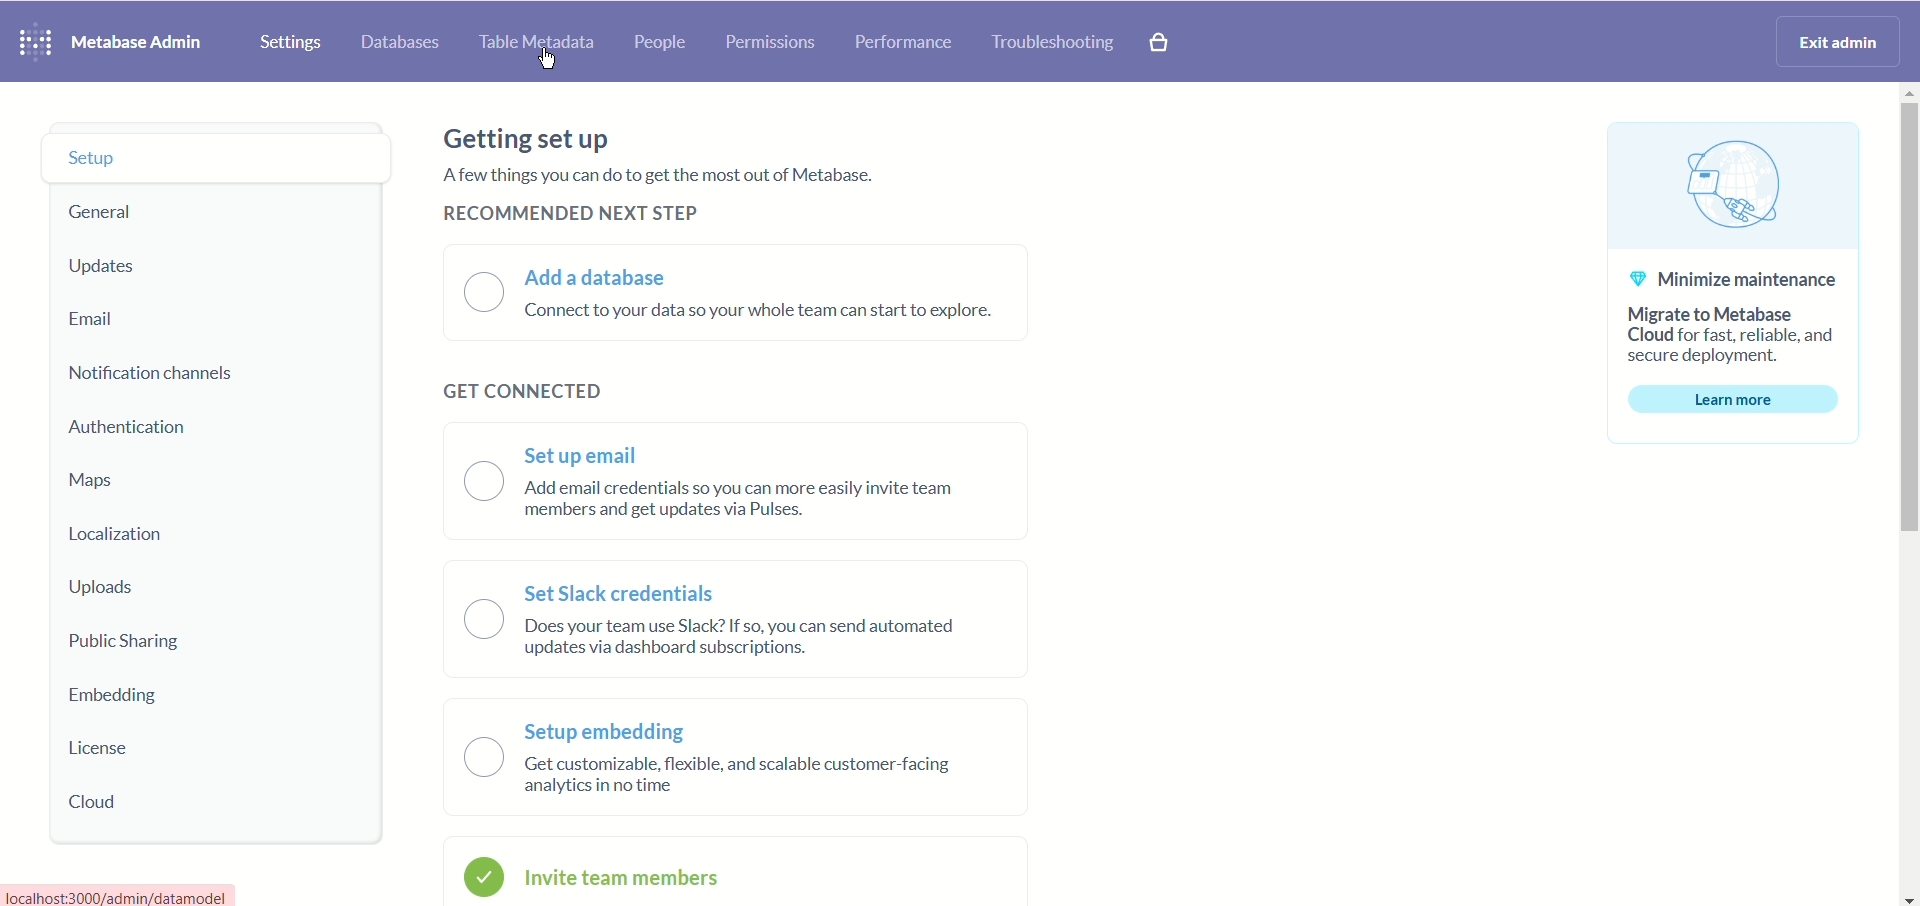  Describe the element at coordinates (539, 45) in the screenshot. I see `Table Metadata` at that location.